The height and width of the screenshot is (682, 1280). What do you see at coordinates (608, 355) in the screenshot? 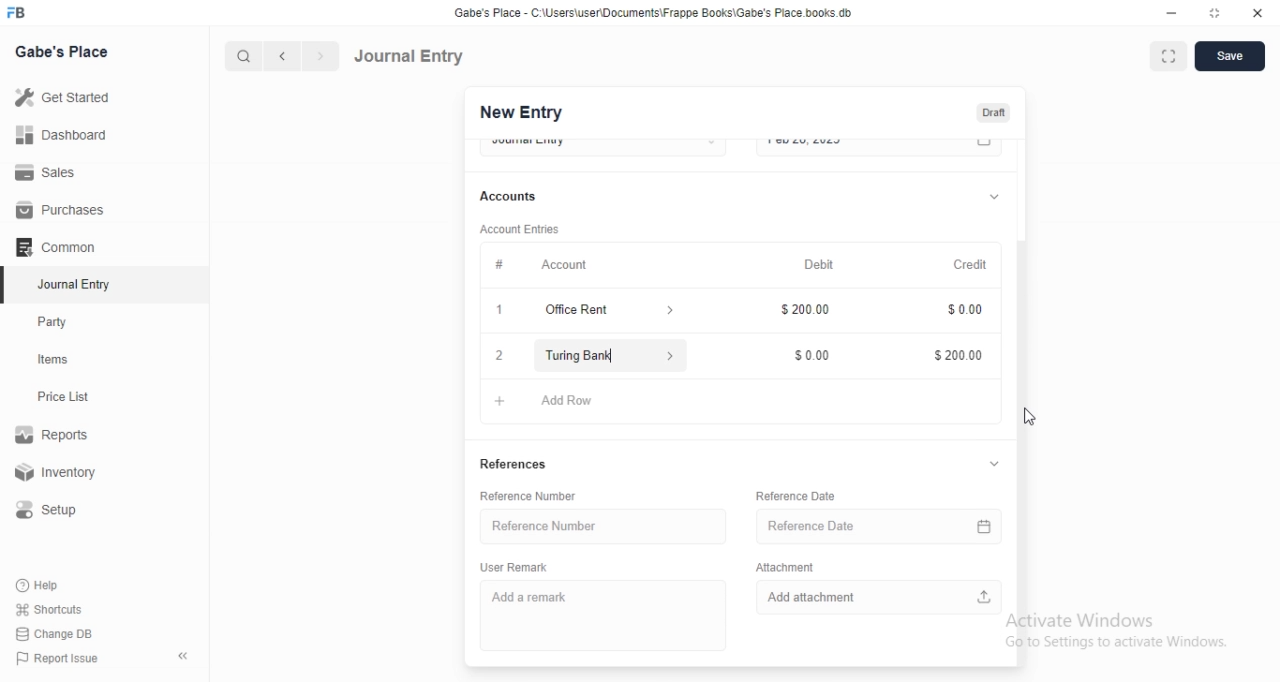
I see `Turing Bank ` at bounding box center [608, 355].